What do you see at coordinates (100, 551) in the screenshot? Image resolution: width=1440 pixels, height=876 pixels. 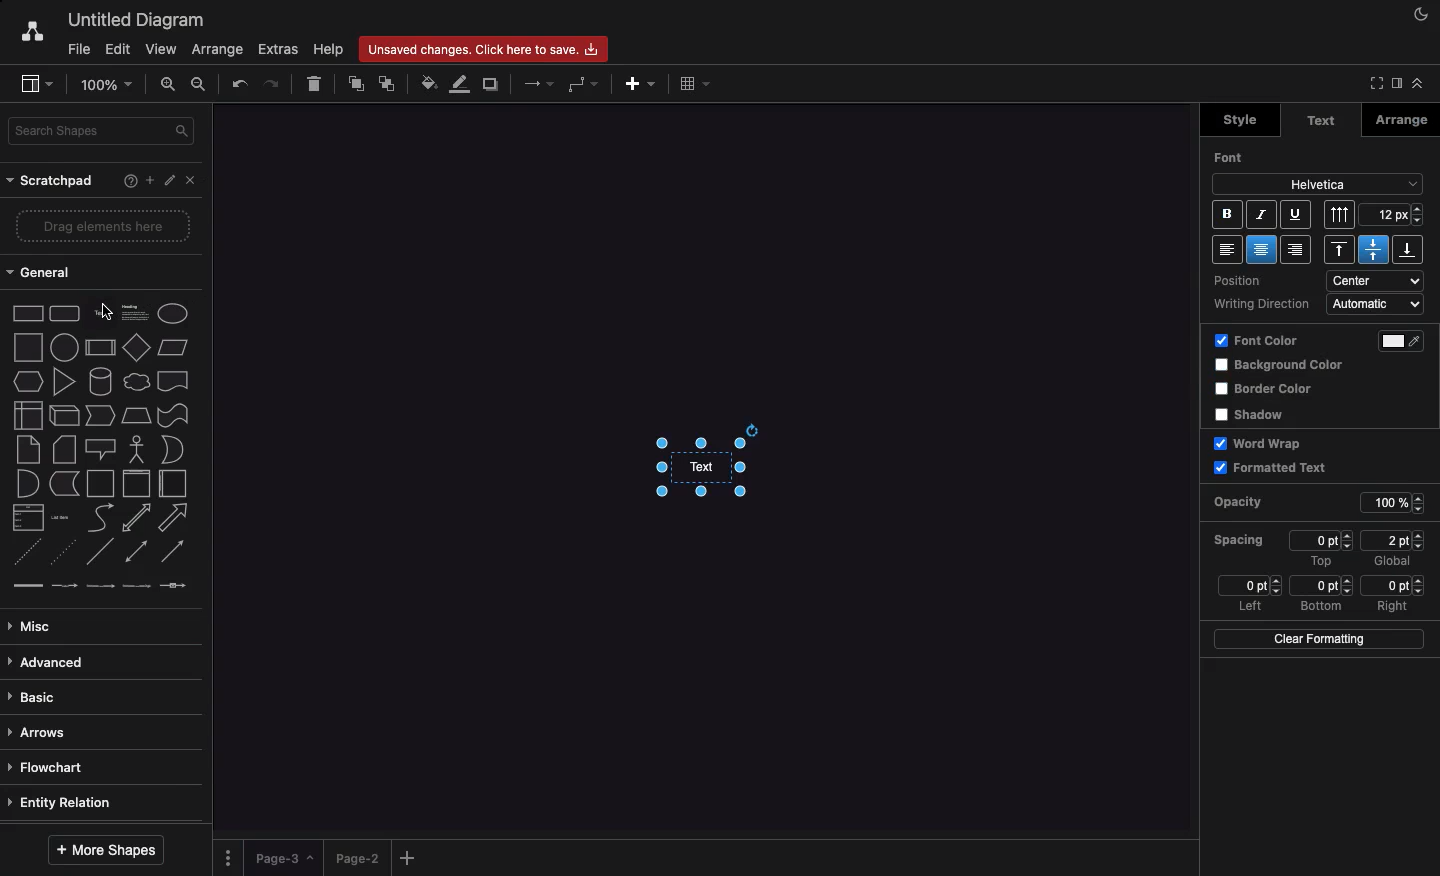 I see `Line` at bounding box center [100, 551].